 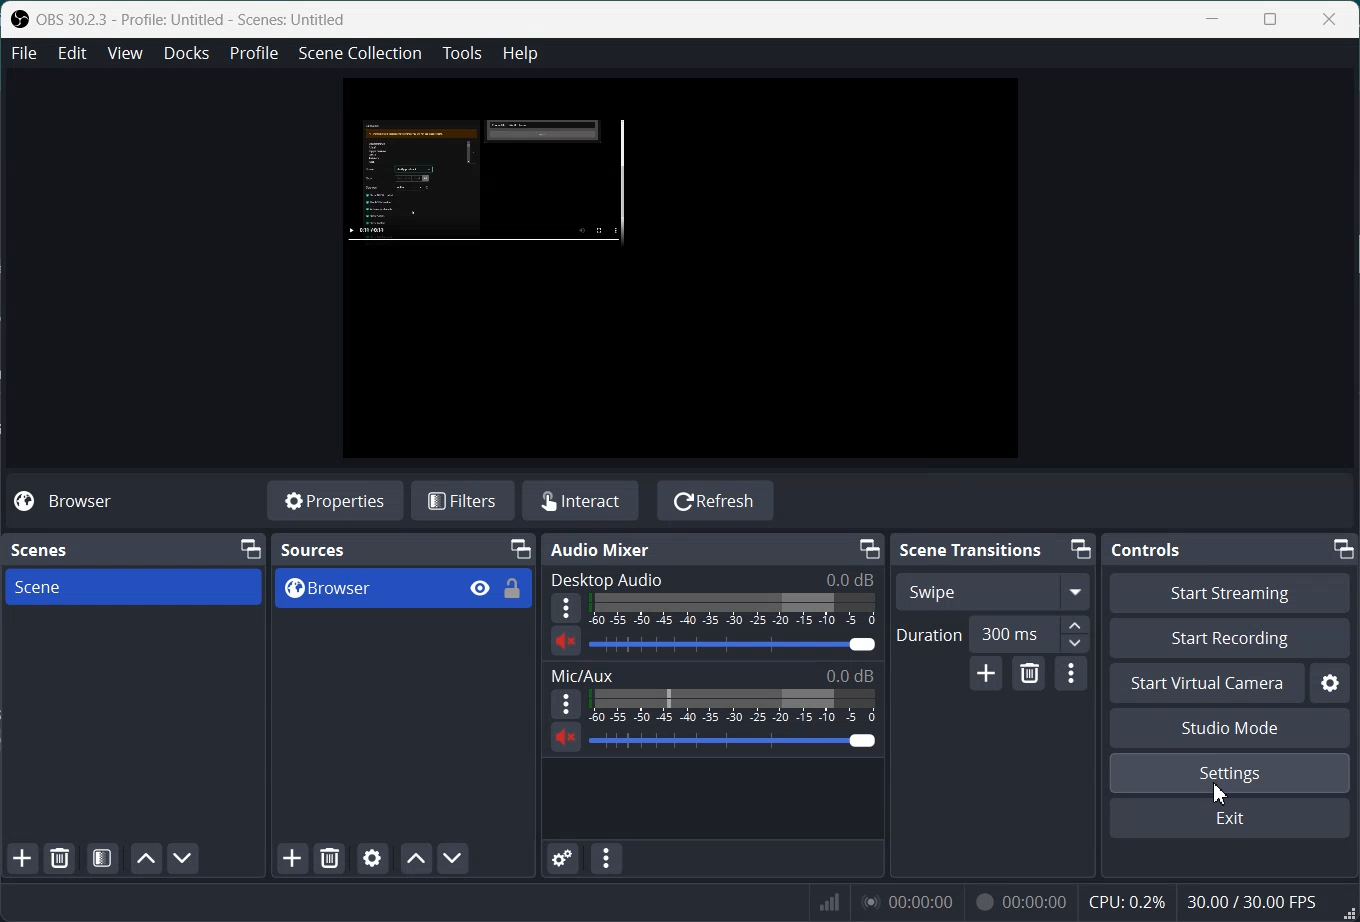 What do you see at coordinates (987, 675) in the screenshot?
I see `Add Configurable Transition` at bounding box center [987, 675].